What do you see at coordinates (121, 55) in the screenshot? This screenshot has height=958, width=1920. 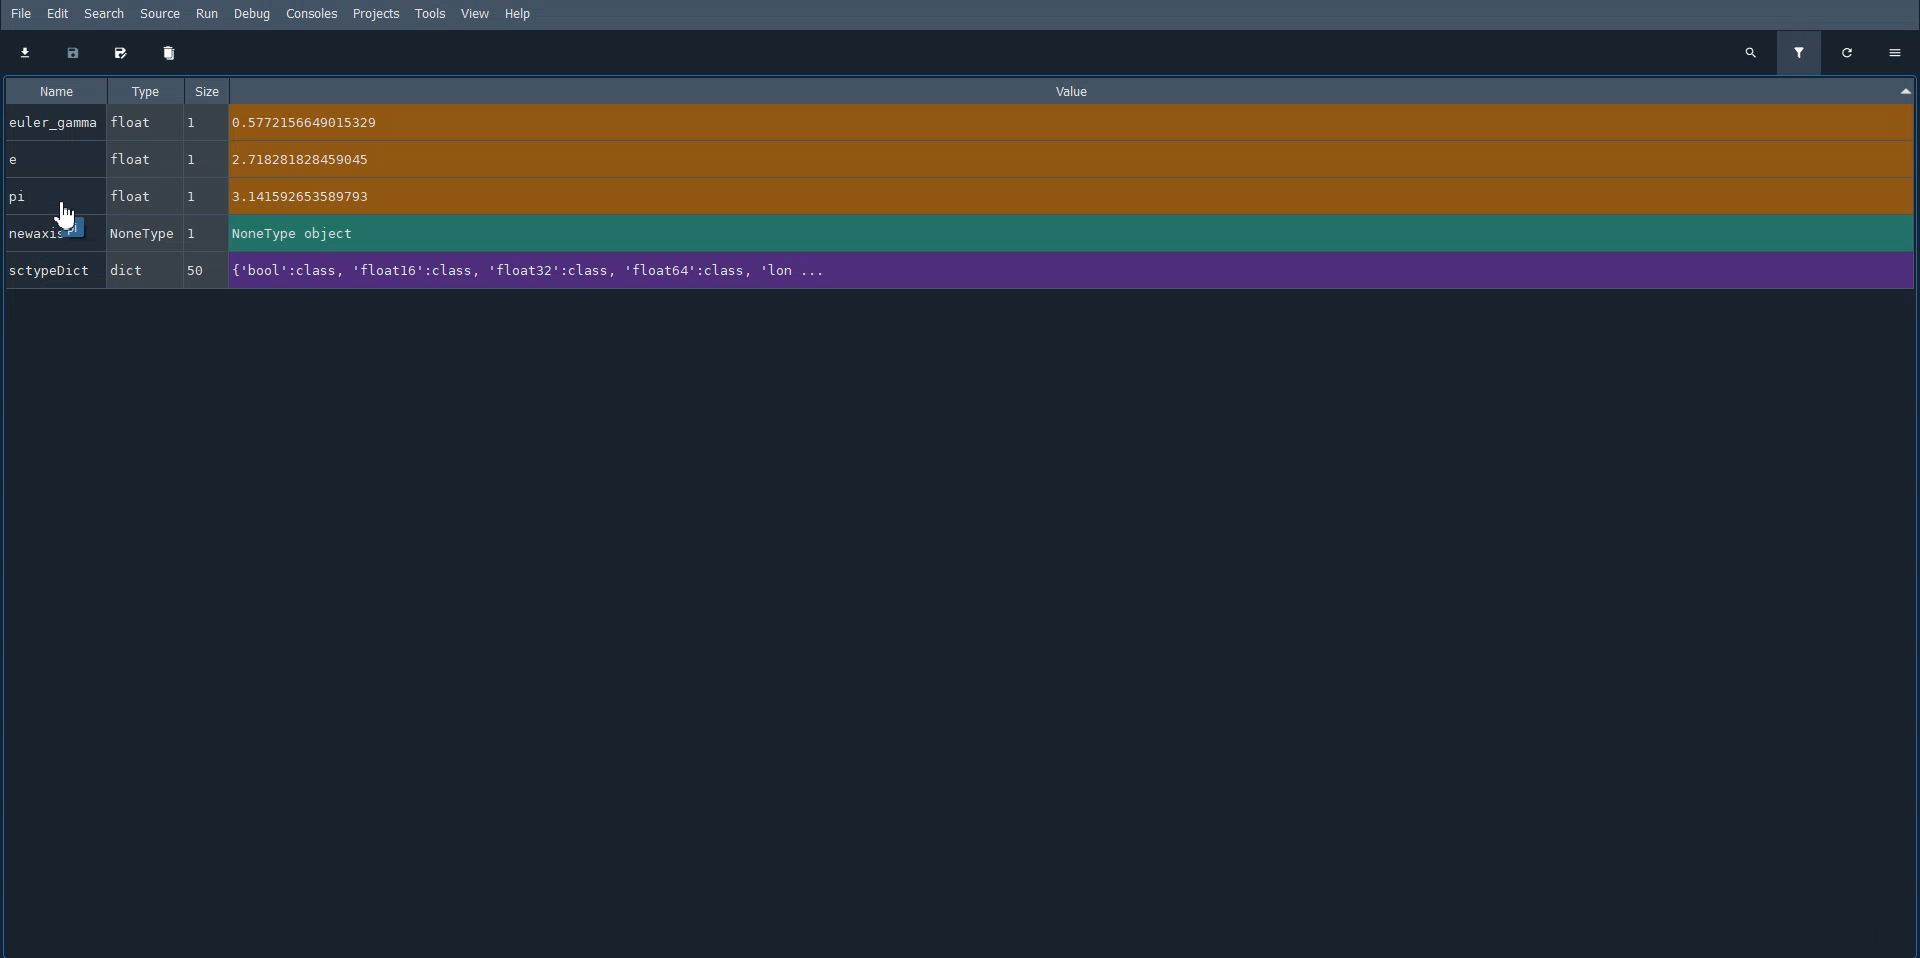 I see `Save data as` at bounding box center [121, 55].